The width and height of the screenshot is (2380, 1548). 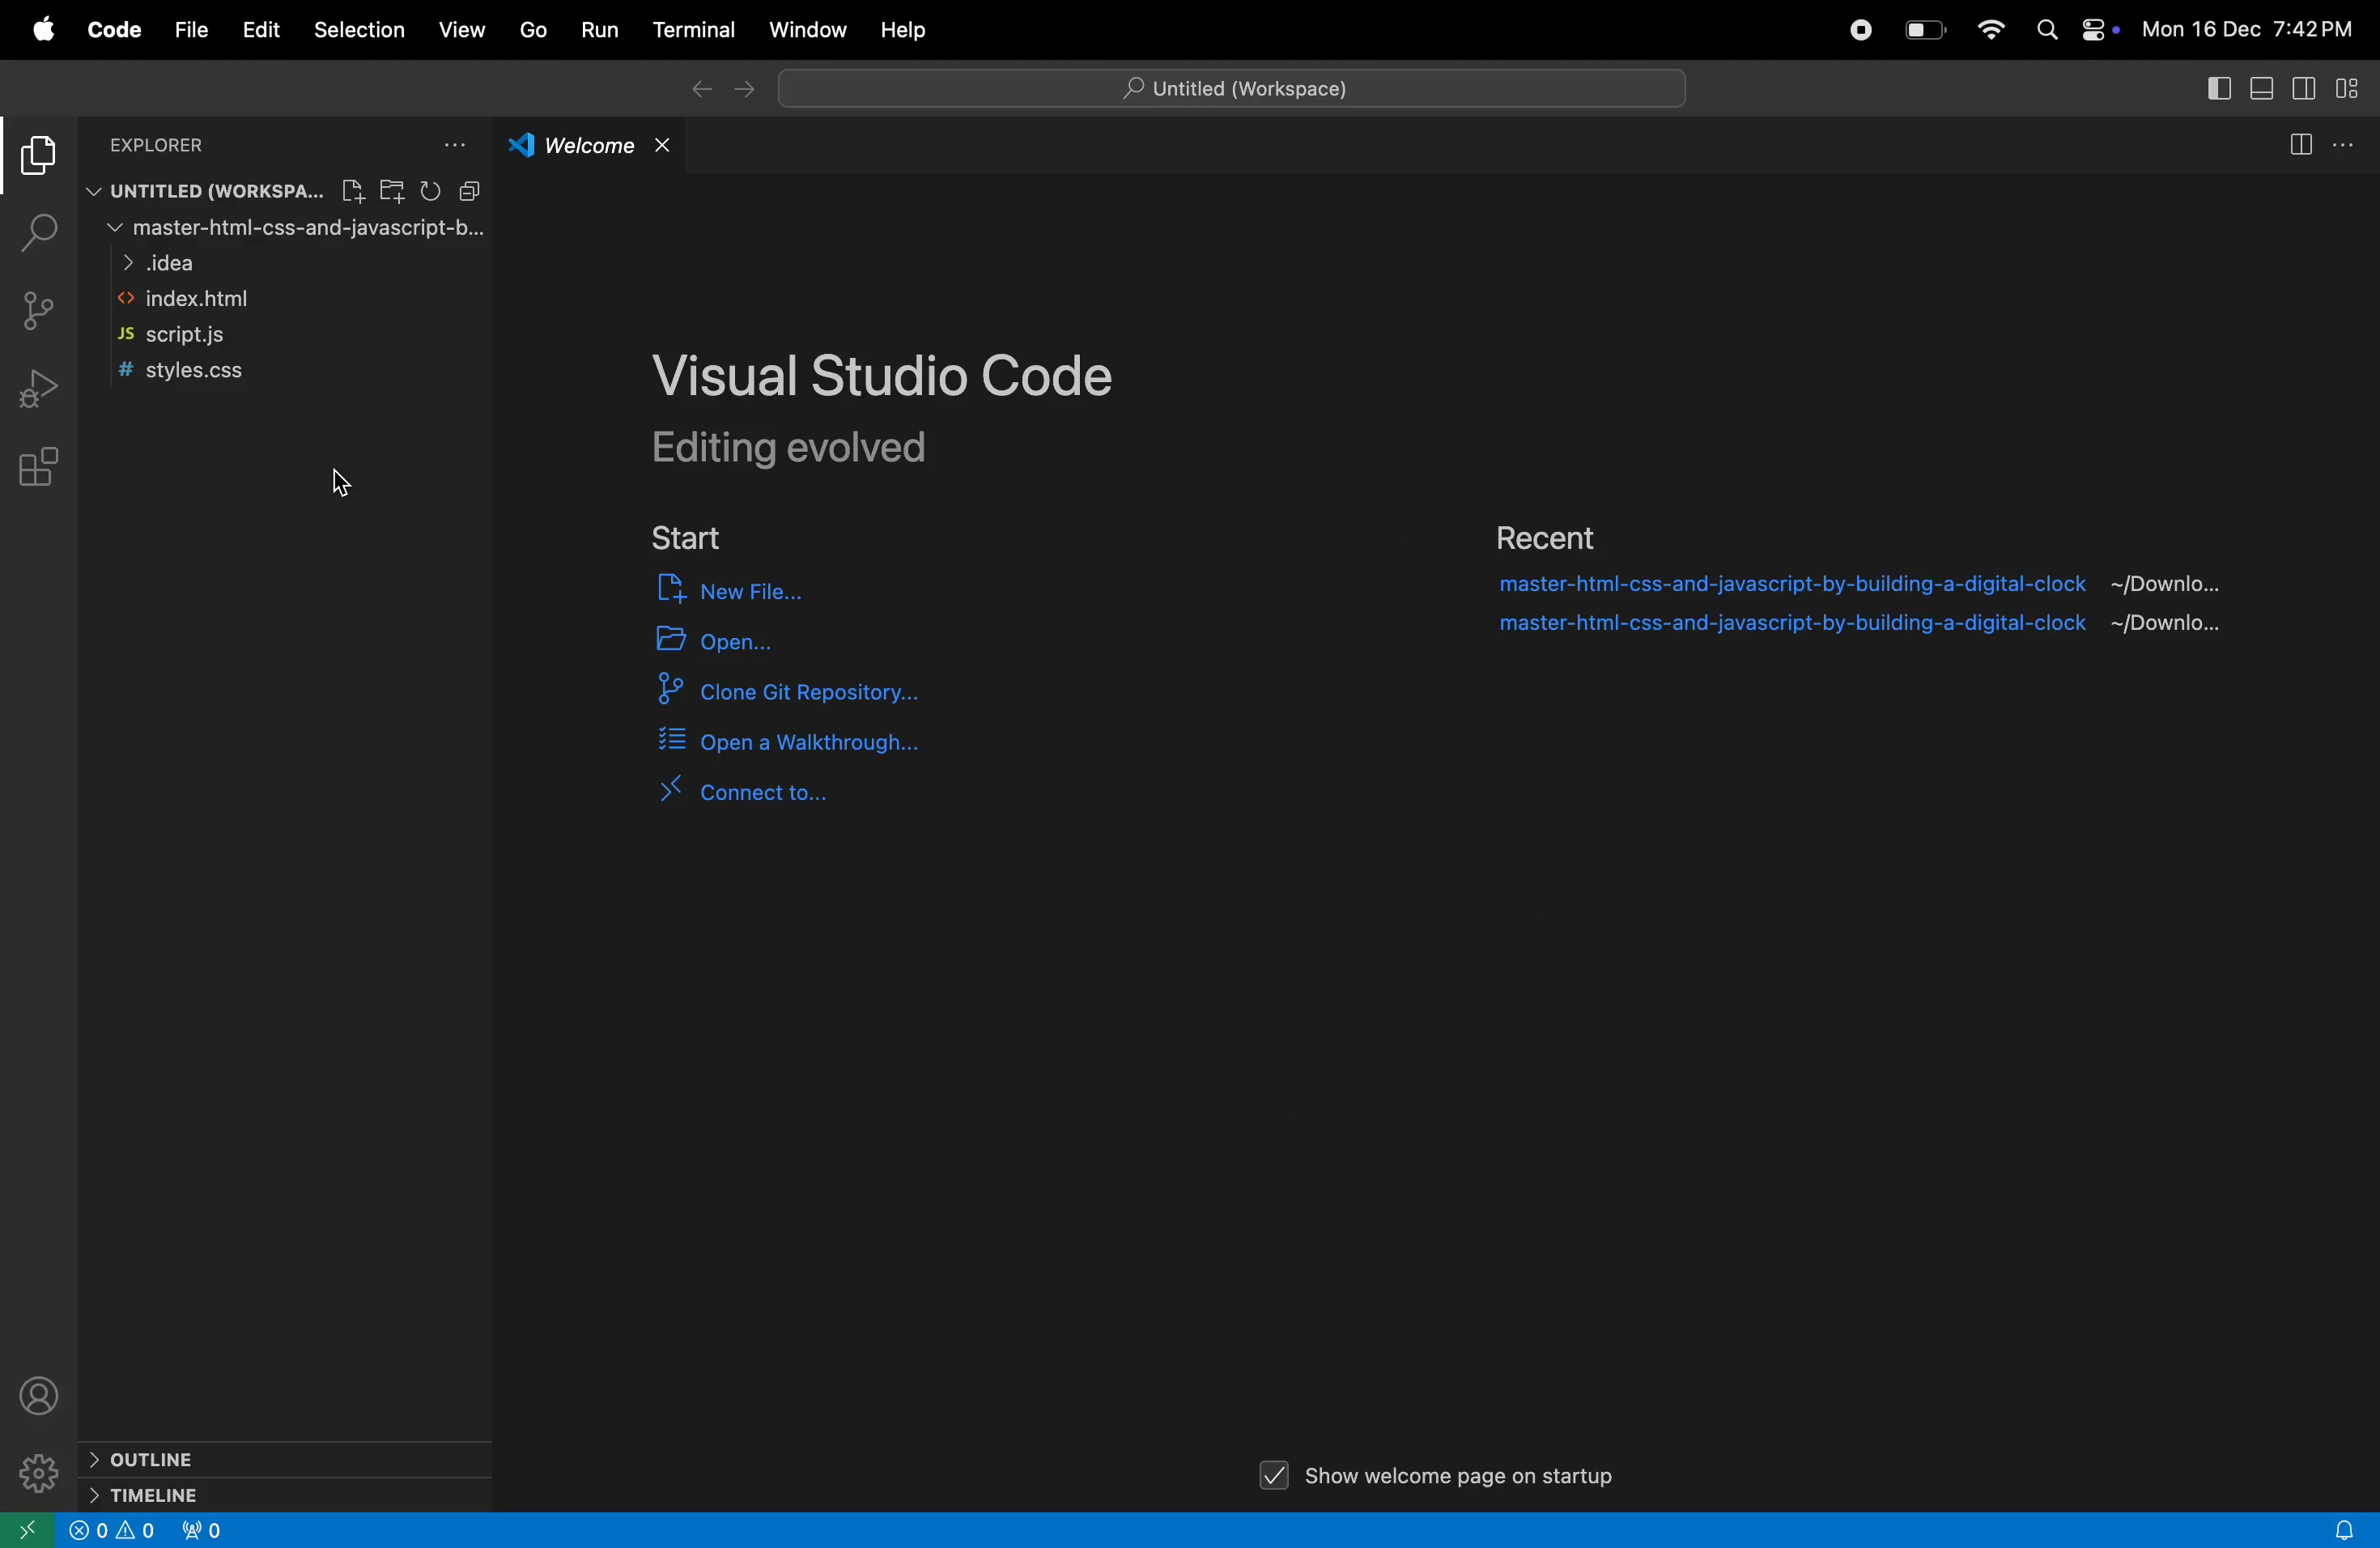 What do you see at coordinates (2303, 88) in the screenshot?
I see `toggle secondary sidebar` at bounding box center [2303, 88].